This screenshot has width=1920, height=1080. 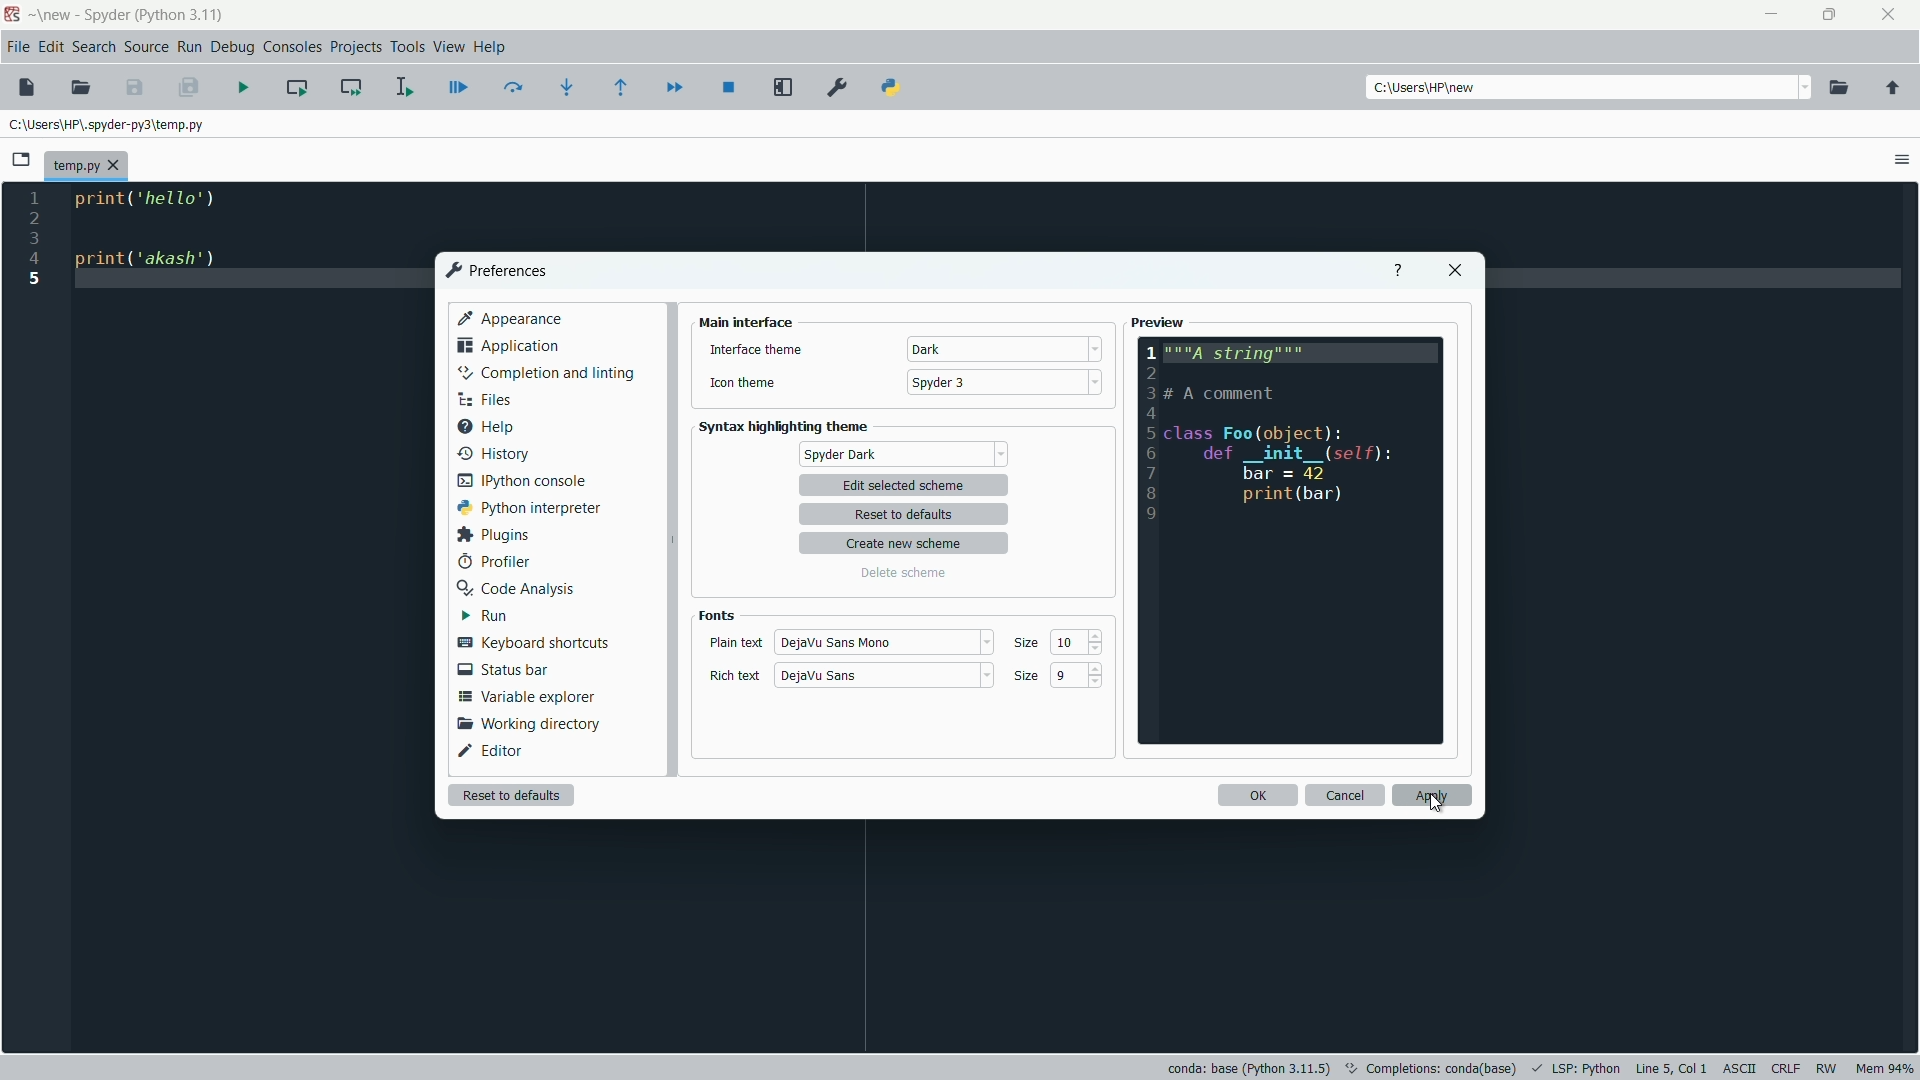 I want to click on main interface, so click(x=747, y=322).